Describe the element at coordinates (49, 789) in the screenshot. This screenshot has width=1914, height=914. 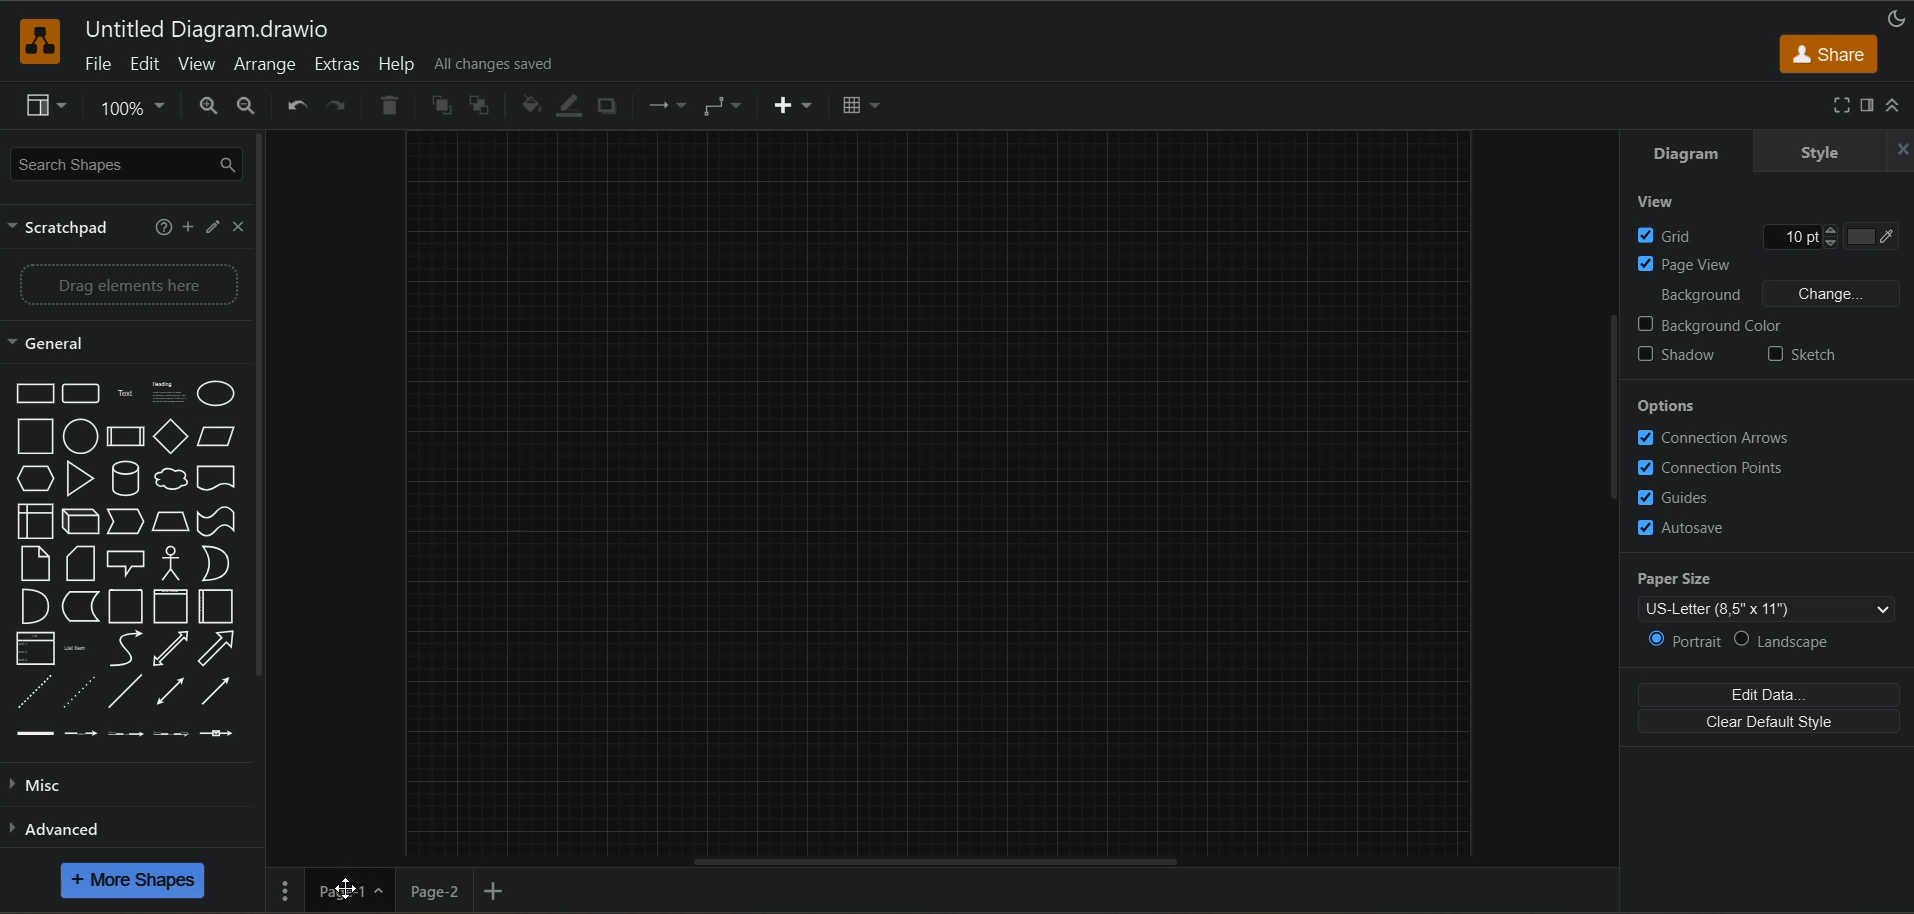
I see `misc` at that location.